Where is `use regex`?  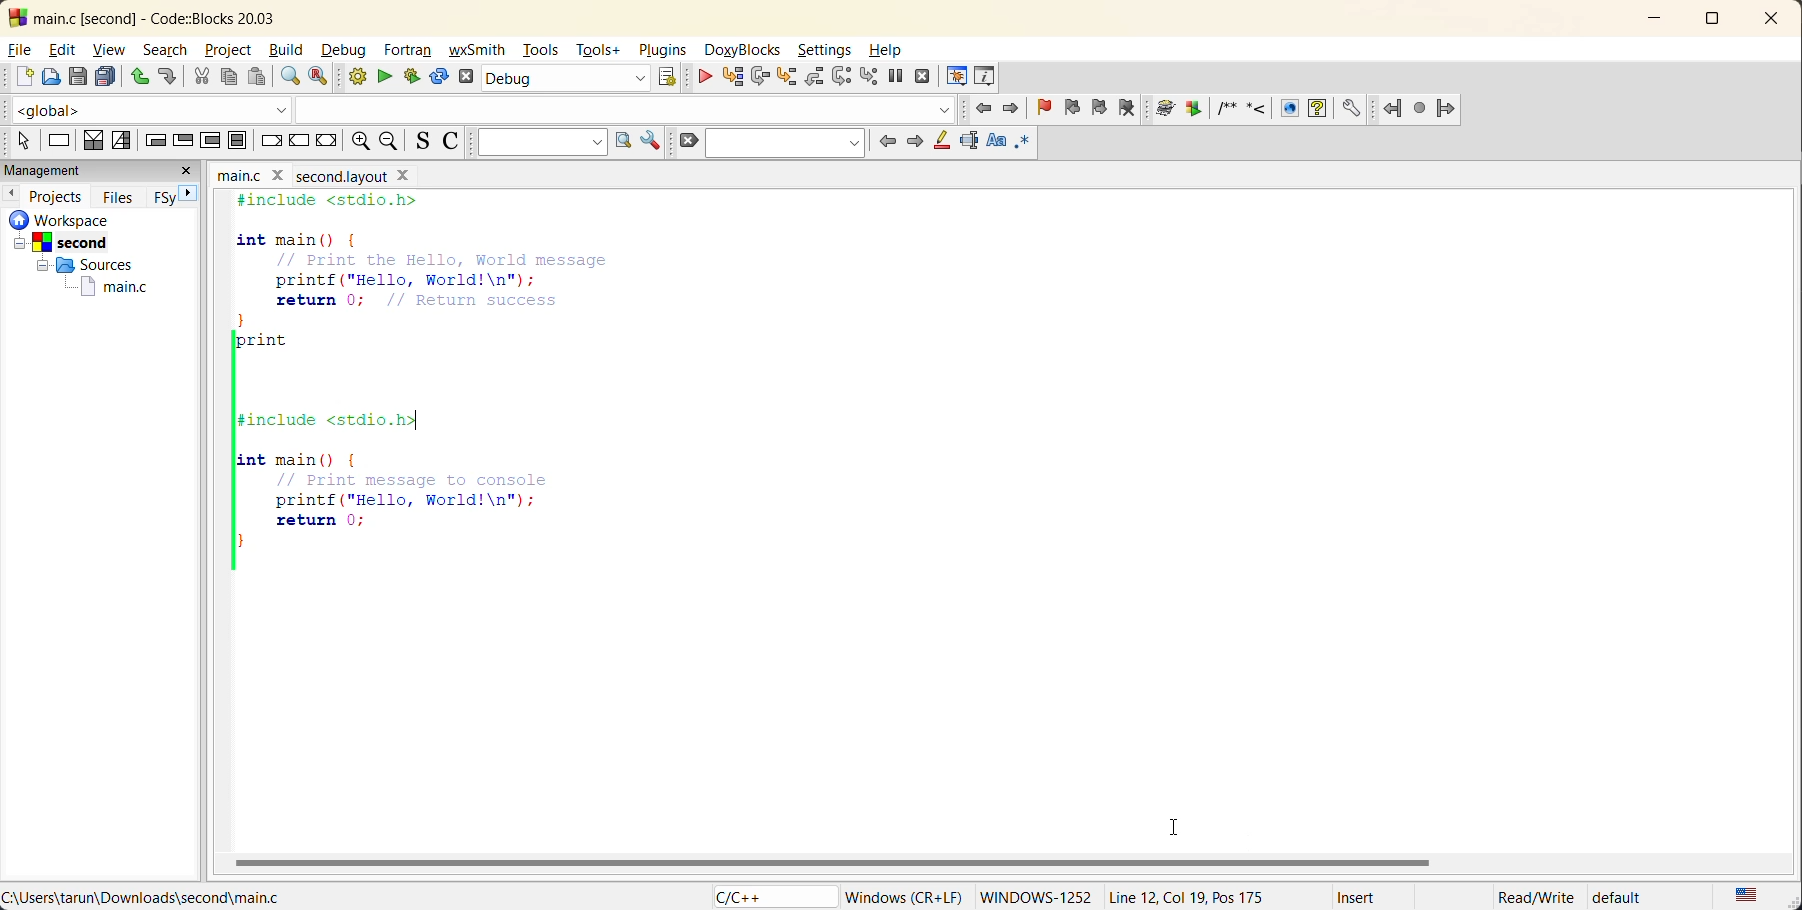 use regex is located at coordinates (1025, 144).